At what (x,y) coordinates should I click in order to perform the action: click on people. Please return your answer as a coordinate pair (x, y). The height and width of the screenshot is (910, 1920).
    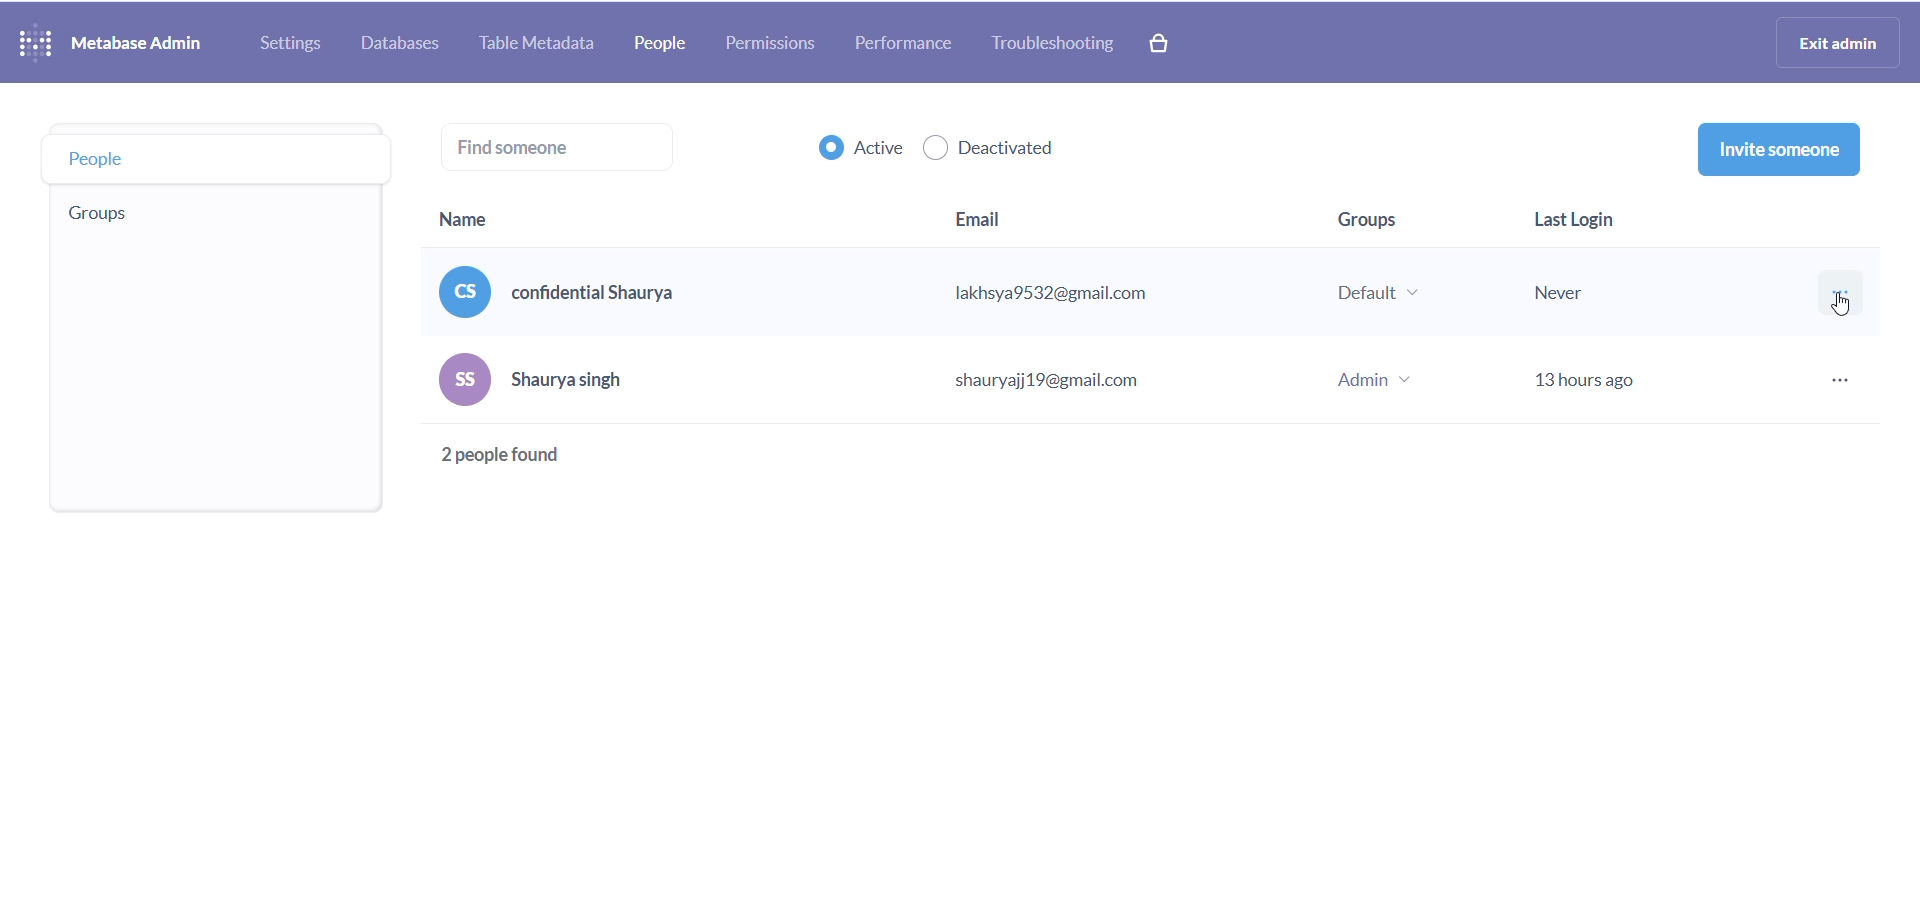
    Looking at the image, I should click on (665, 39).